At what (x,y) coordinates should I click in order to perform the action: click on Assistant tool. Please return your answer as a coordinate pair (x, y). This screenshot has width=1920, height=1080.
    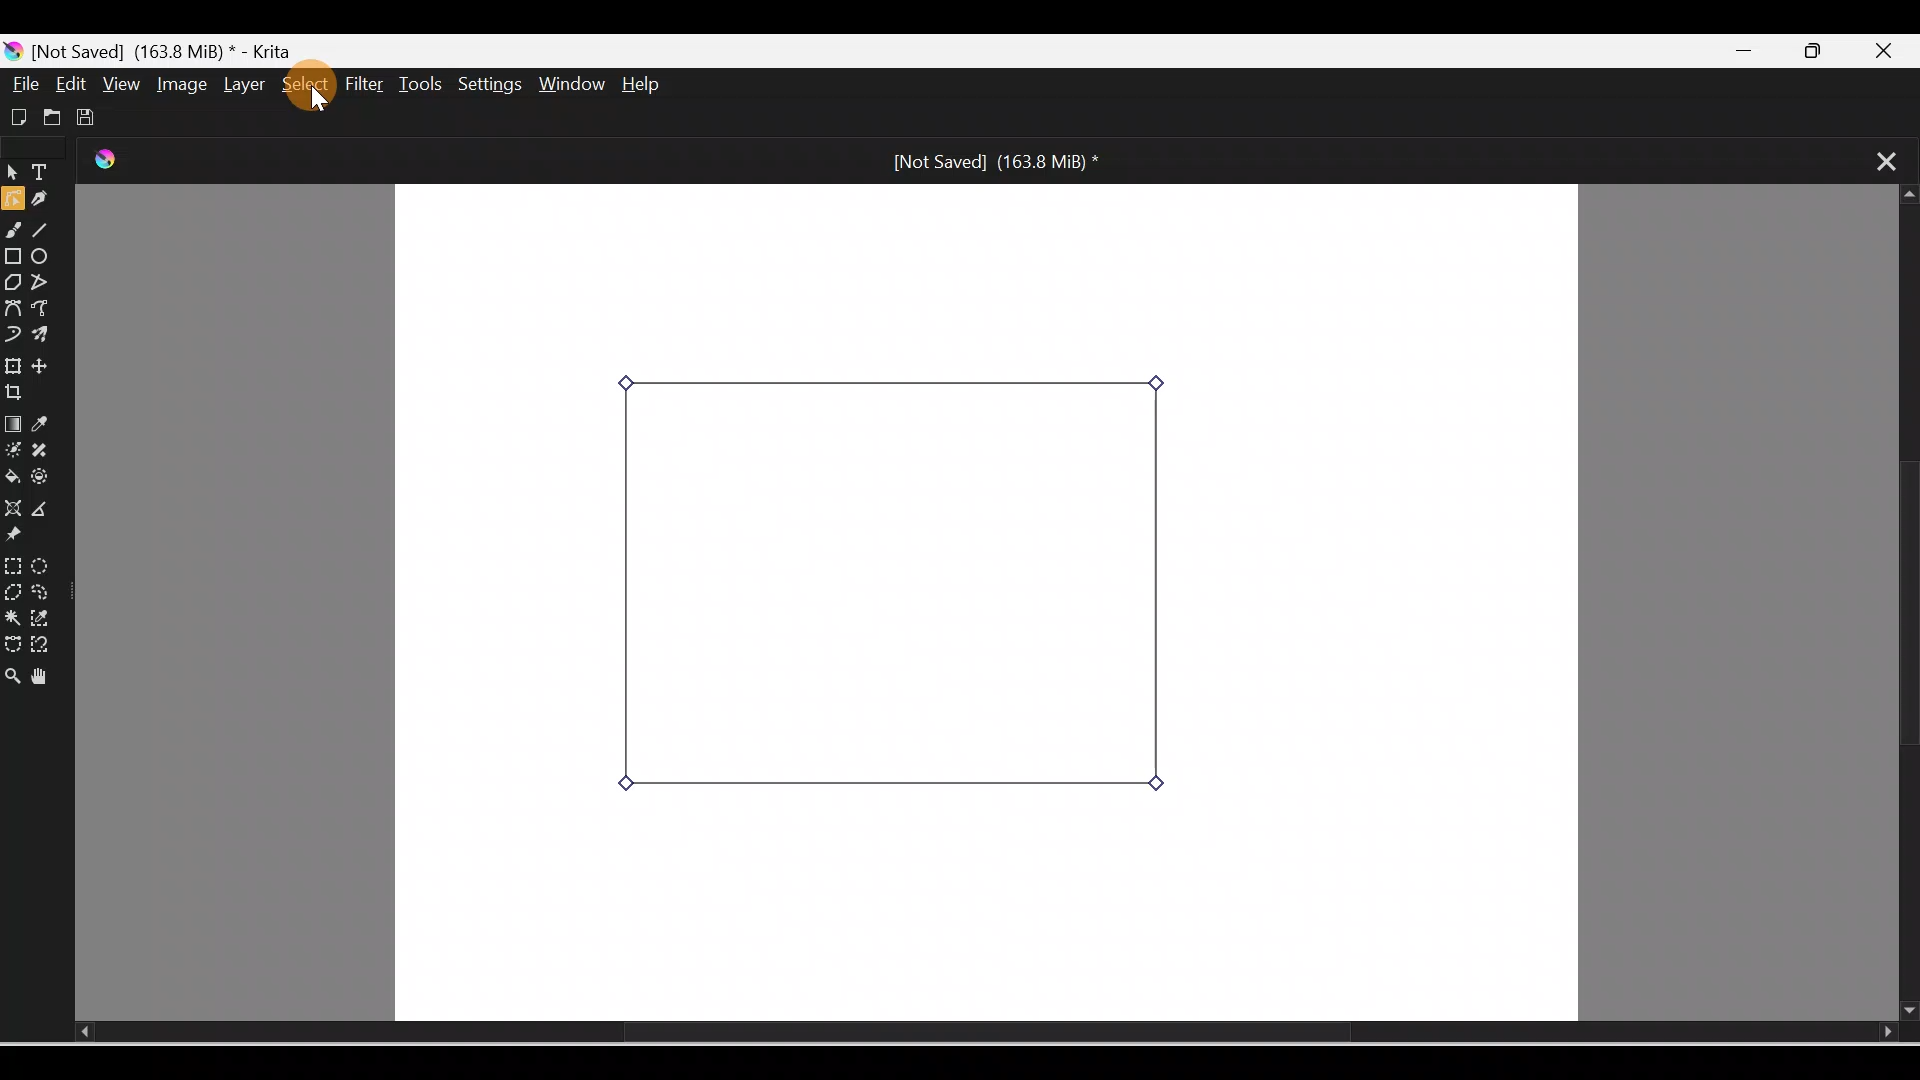
    Looking at the image, I should click on (12, 508).